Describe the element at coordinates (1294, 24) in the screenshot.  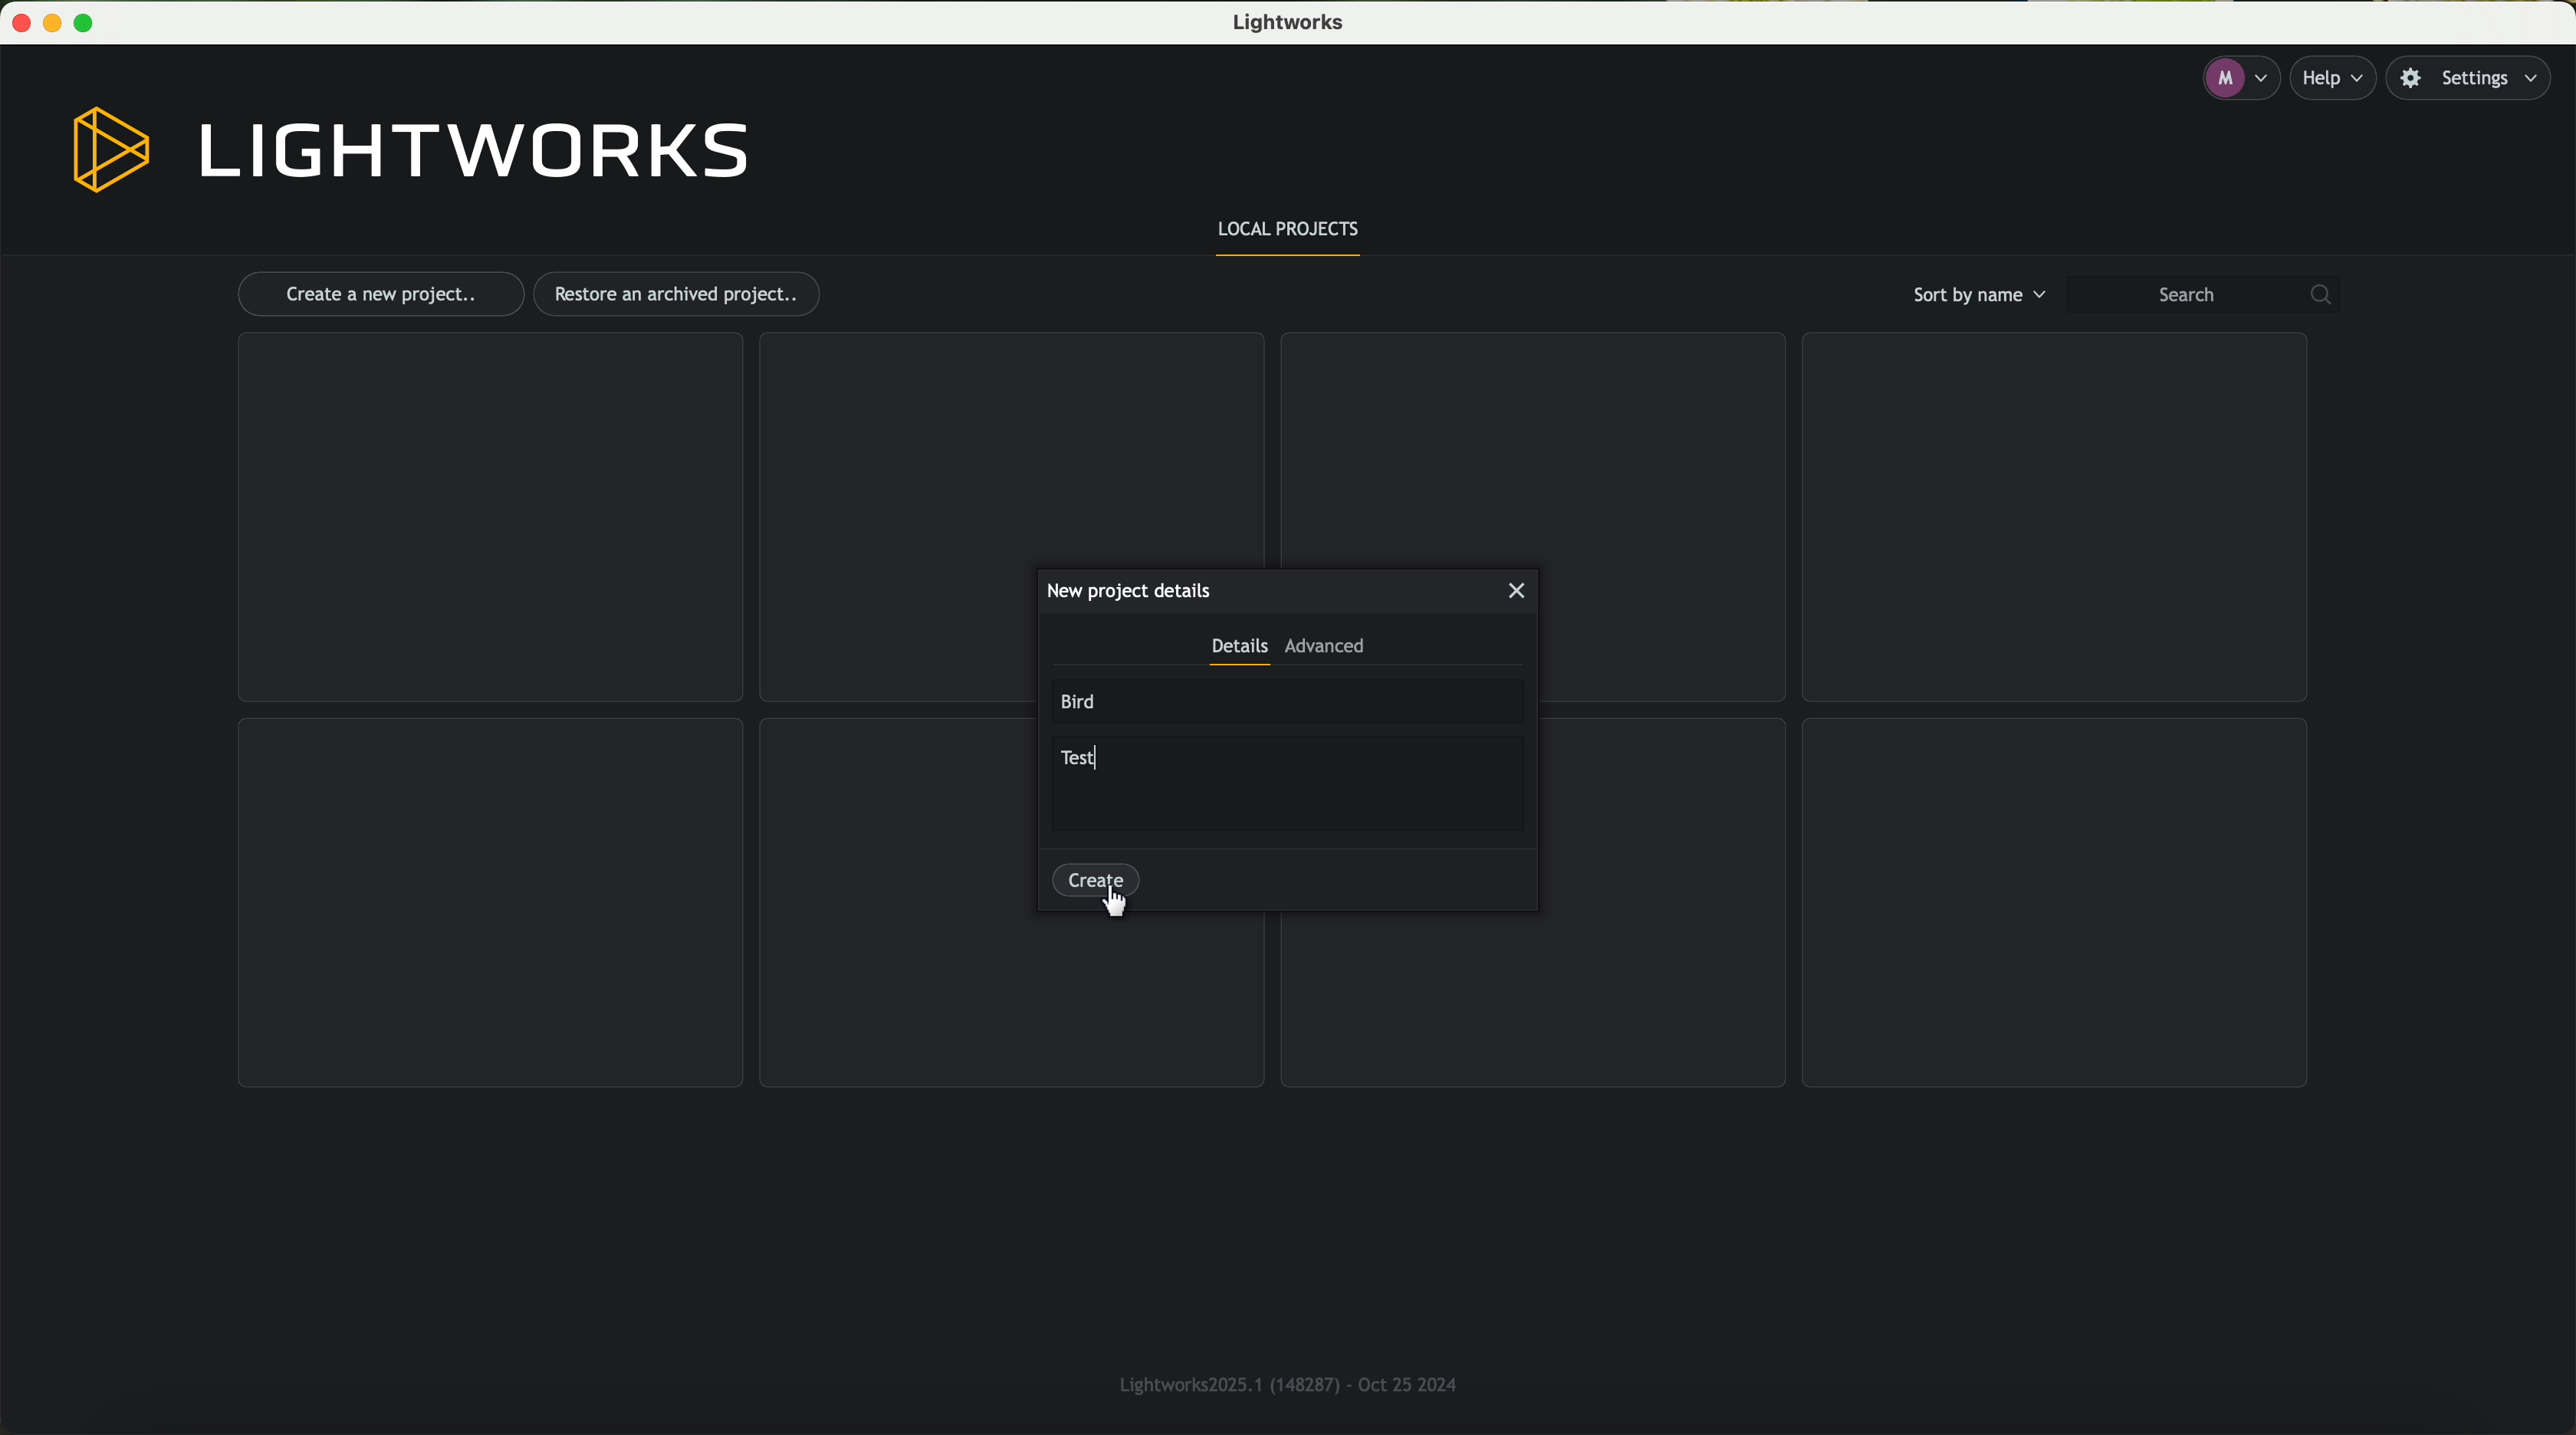
I see `Lightworks` at that location.